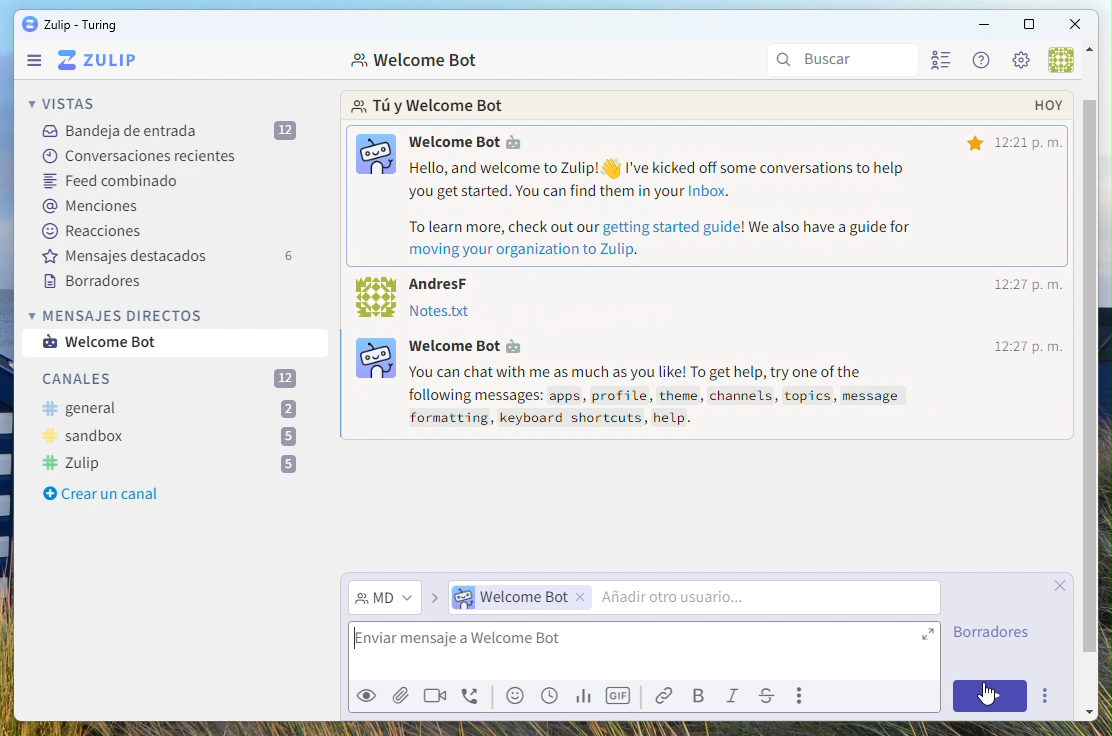 This screenshot has width=1112, height=736. What do you see at coordinates (92, 207) in the screenshot?
I see `Tags` at bounding box center [92, 207].